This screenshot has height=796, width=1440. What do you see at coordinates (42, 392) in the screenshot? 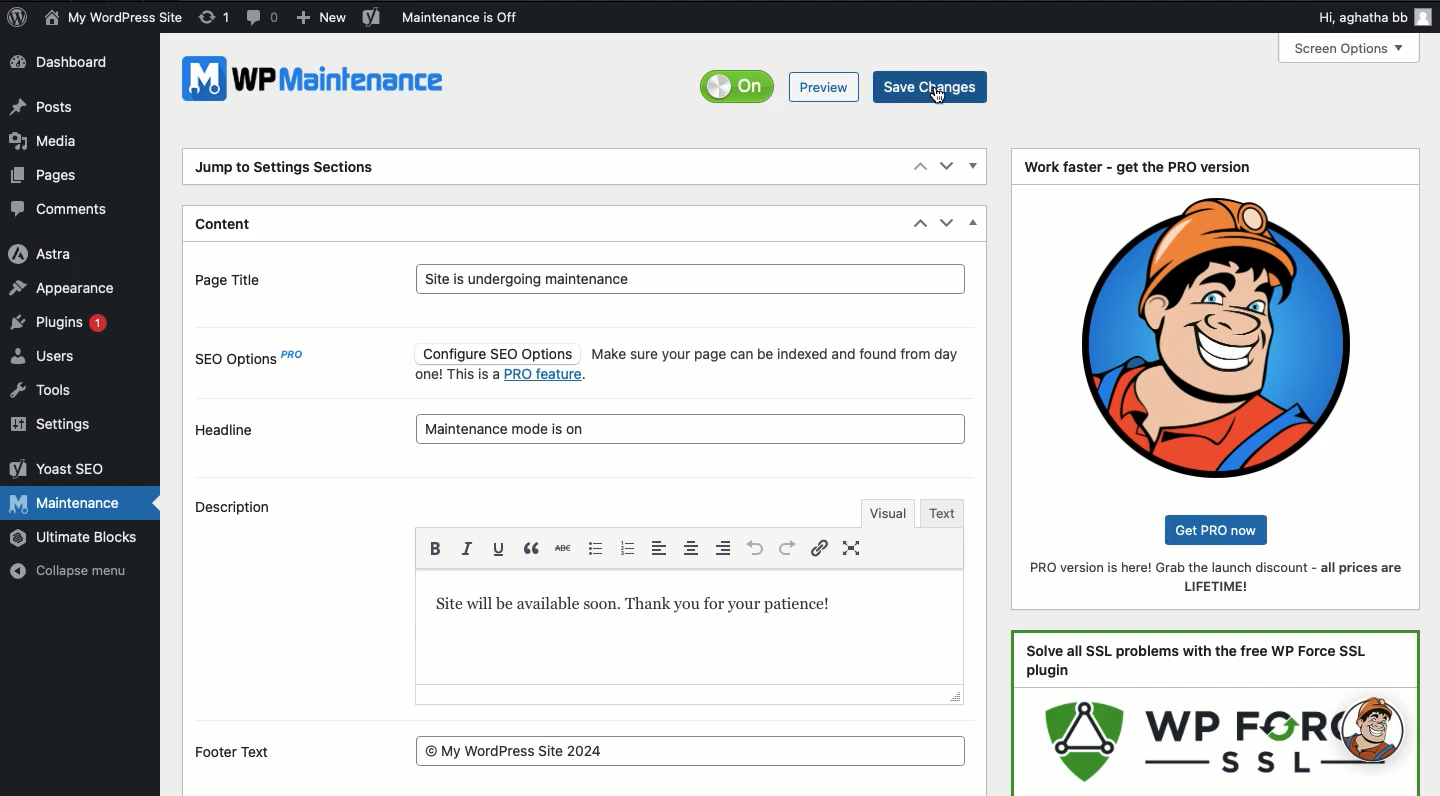
I see `Tools` at bounding box center [42, 392].